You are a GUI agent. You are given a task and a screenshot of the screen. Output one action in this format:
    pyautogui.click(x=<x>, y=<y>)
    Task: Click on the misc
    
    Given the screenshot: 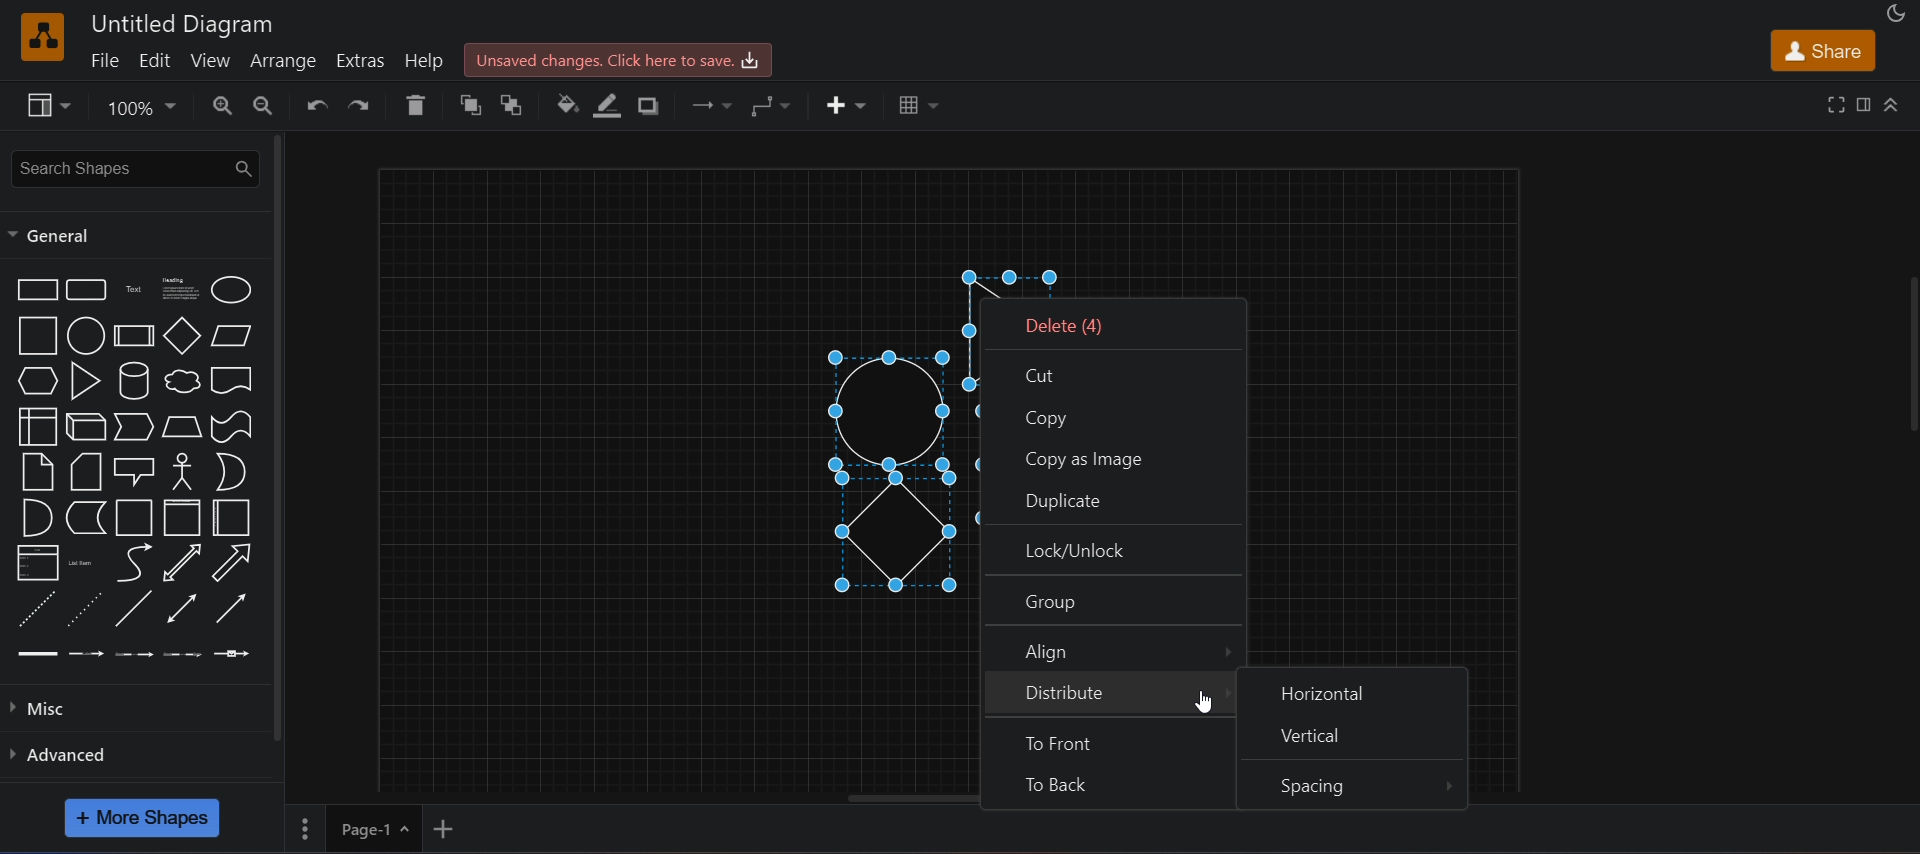 What is the action you would take?
    pyautogui.click(x=45, y=711)
    